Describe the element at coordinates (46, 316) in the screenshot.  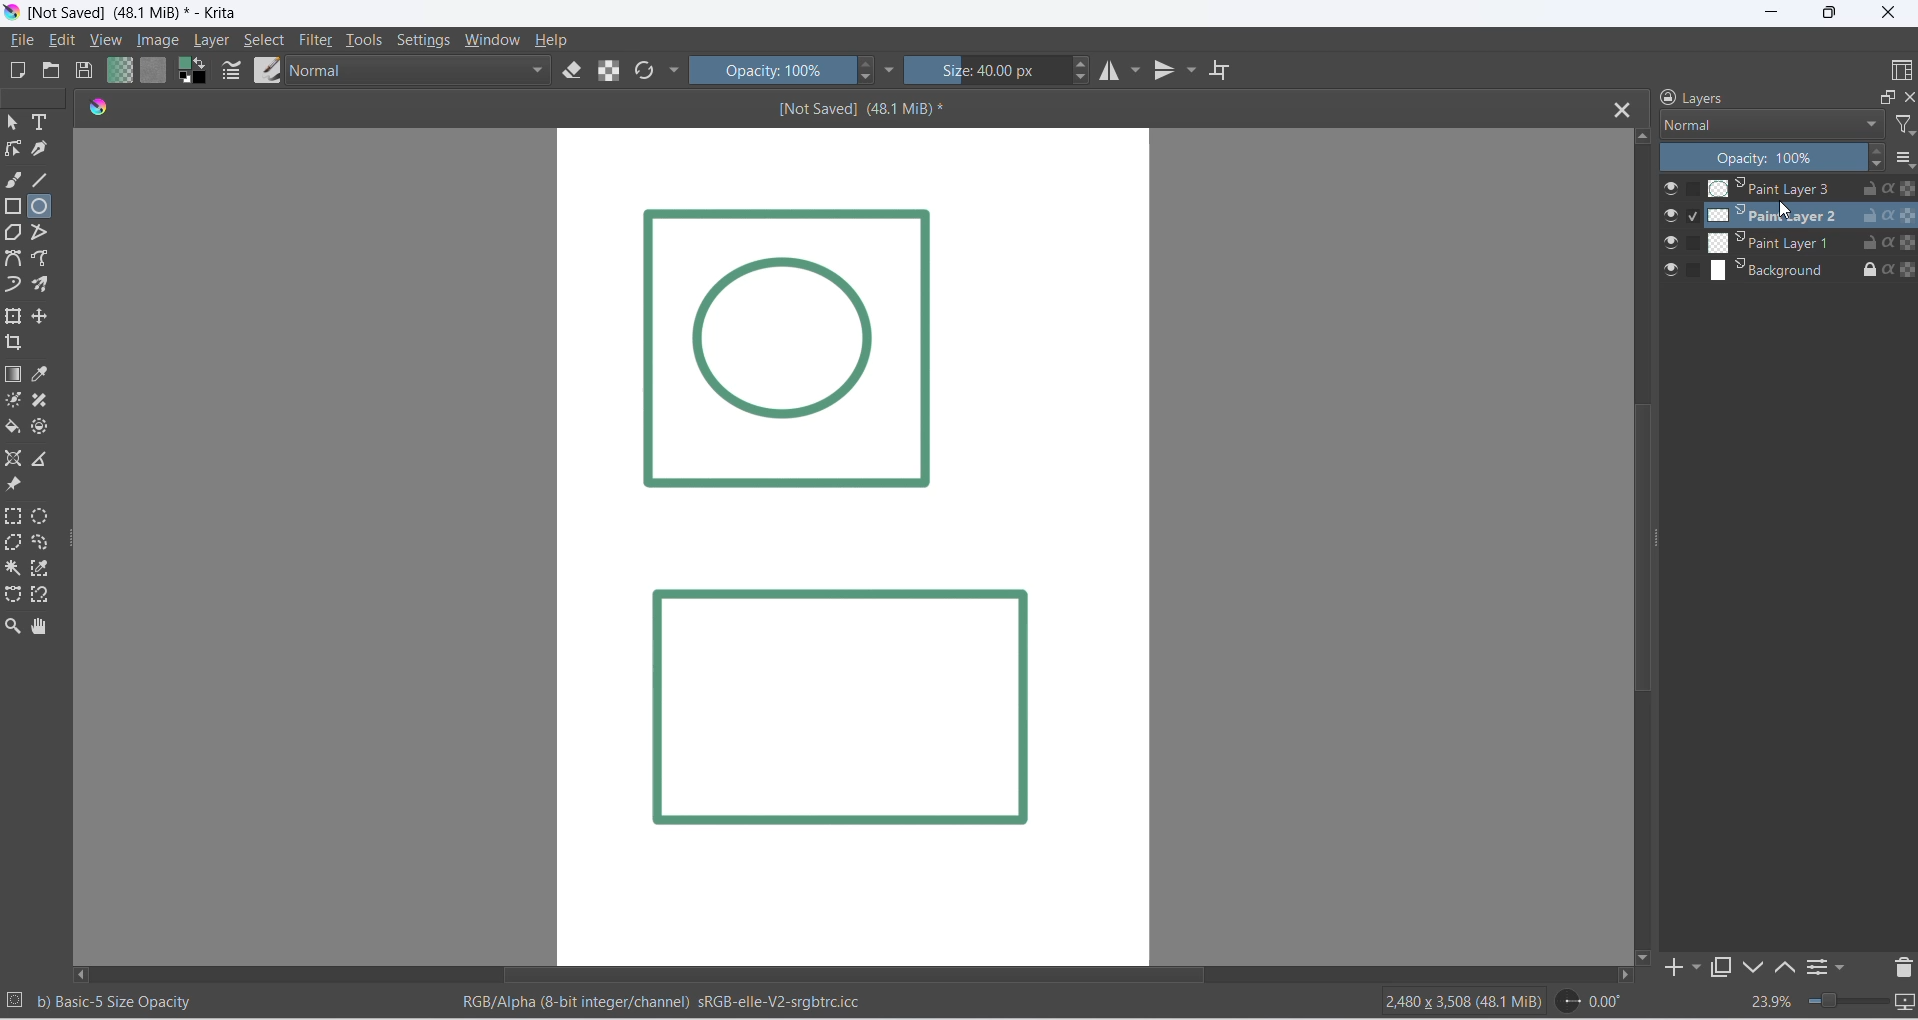
I see `move a layer` at that location.